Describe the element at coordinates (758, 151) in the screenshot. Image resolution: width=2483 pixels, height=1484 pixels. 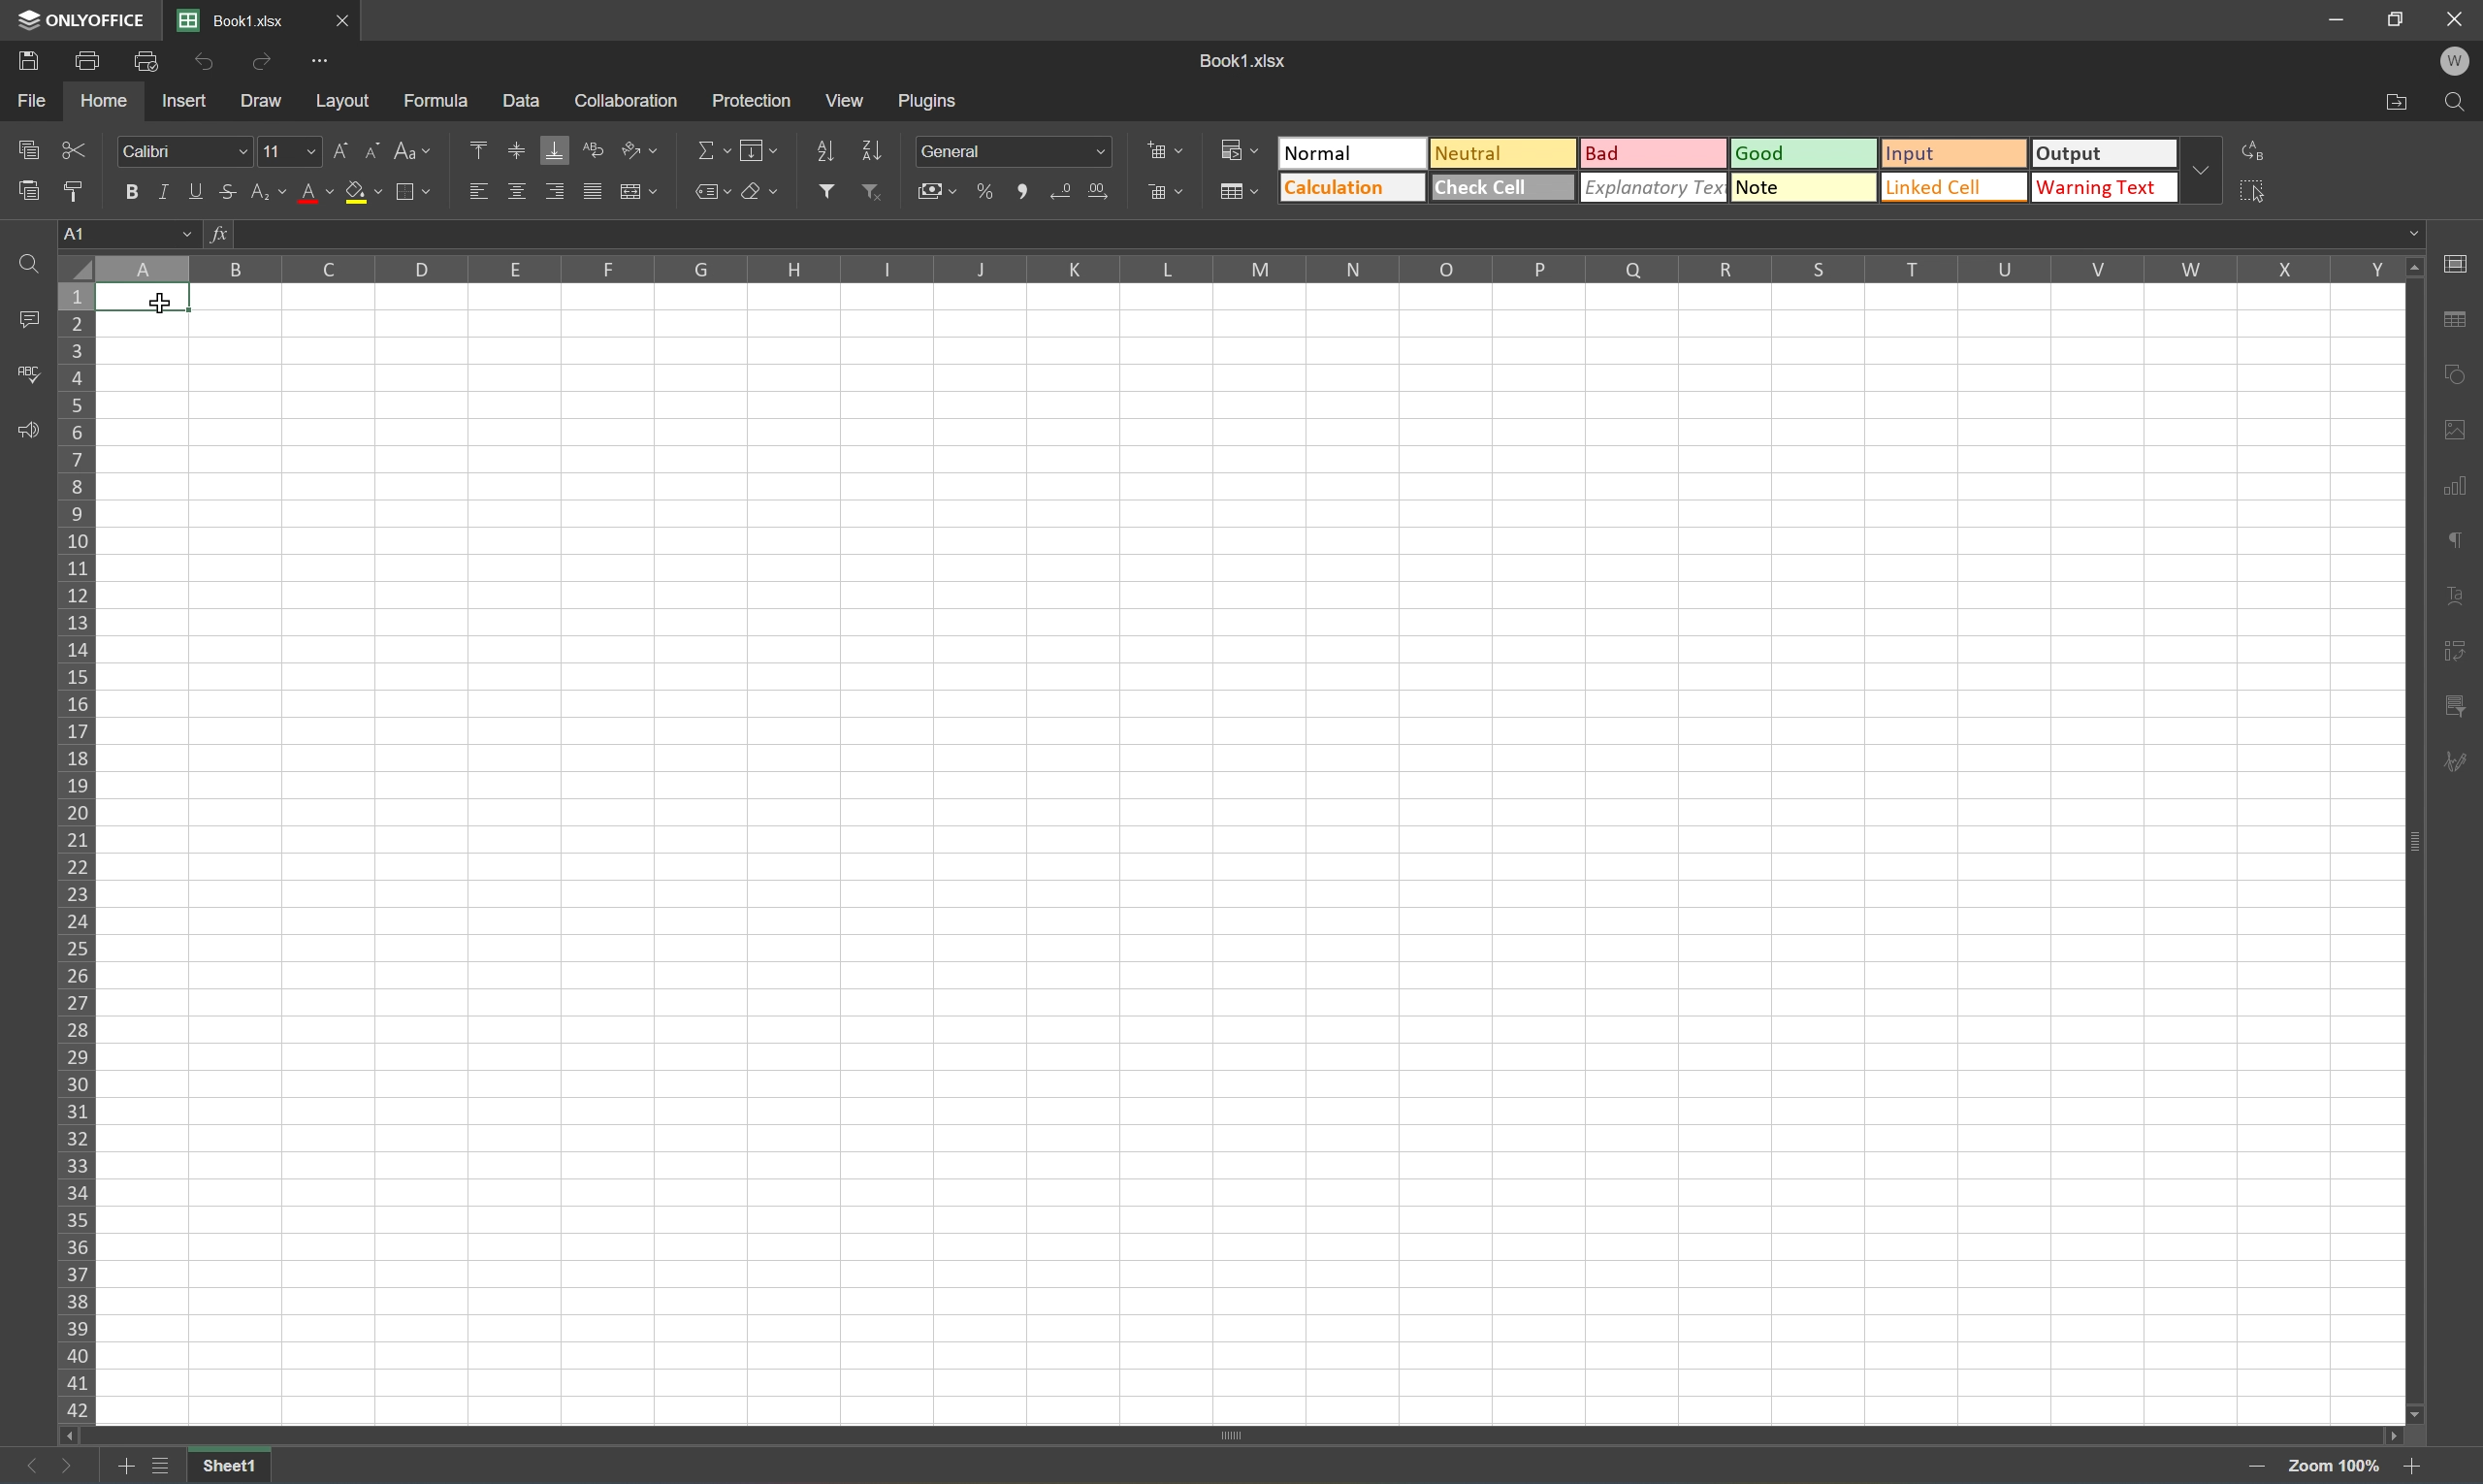
I see `Fill` at that location.